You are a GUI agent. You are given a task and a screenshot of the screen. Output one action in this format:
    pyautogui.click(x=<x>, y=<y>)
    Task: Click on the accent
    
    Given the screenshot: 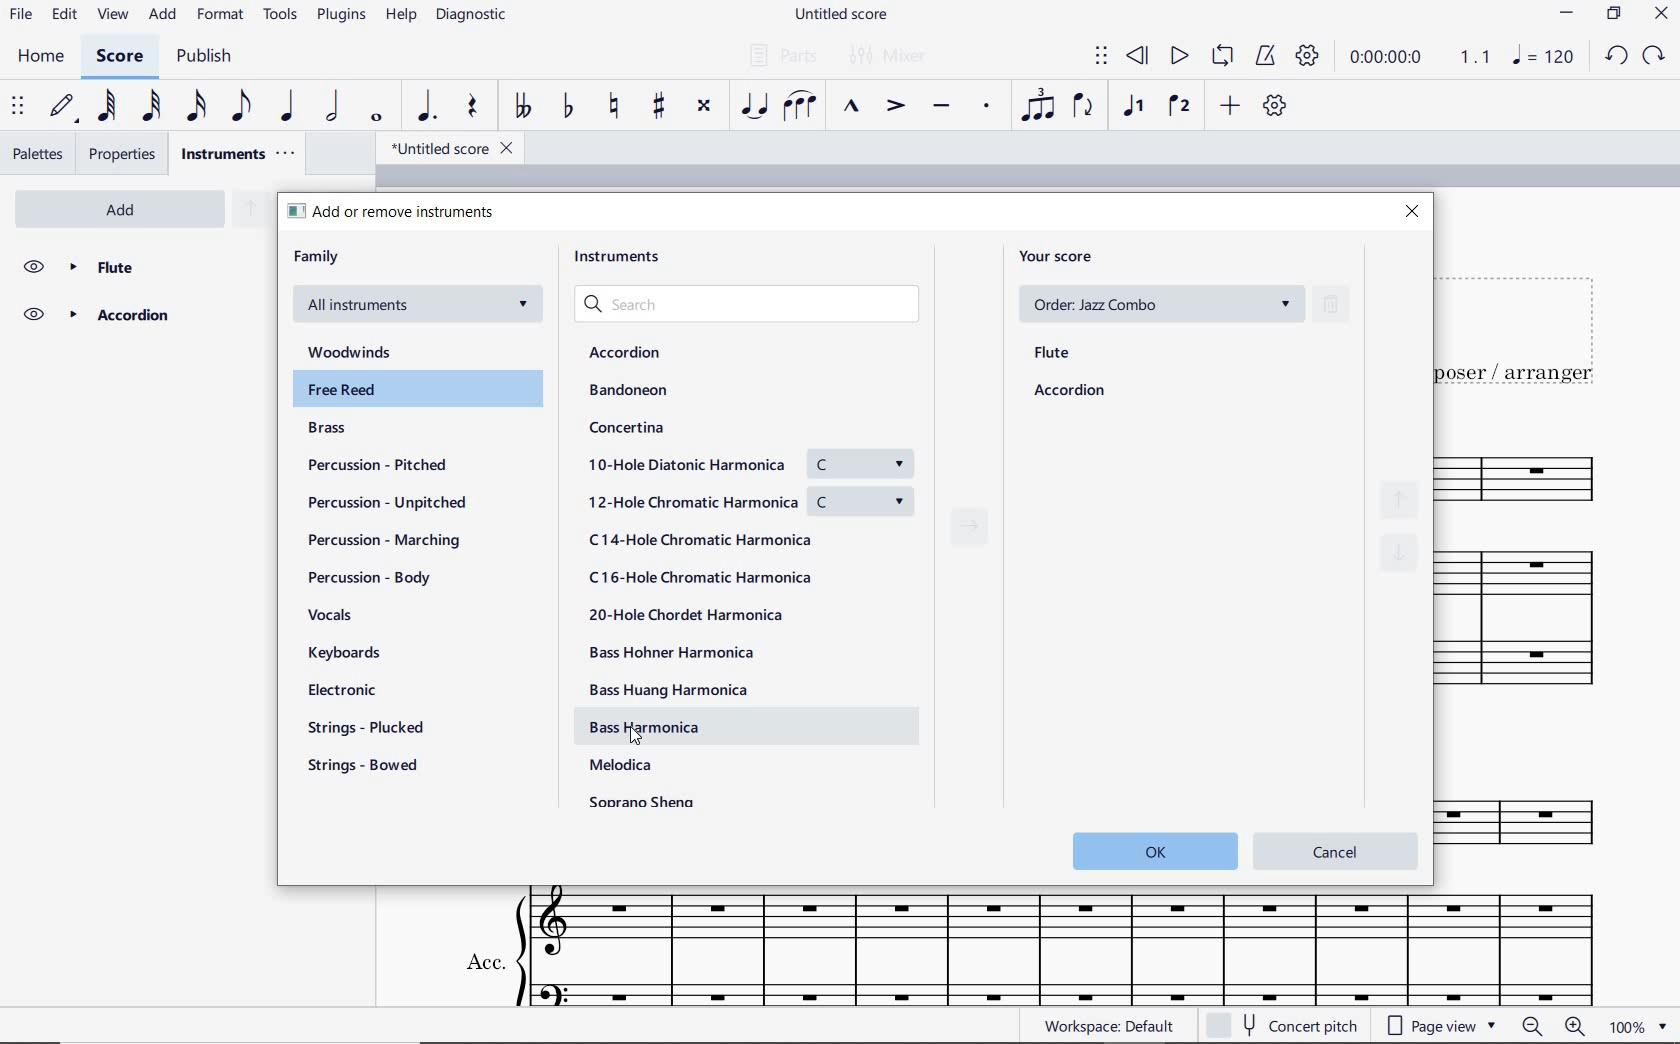 What is the action you would take?
    pyautogui.click(x=895, y=107)
    